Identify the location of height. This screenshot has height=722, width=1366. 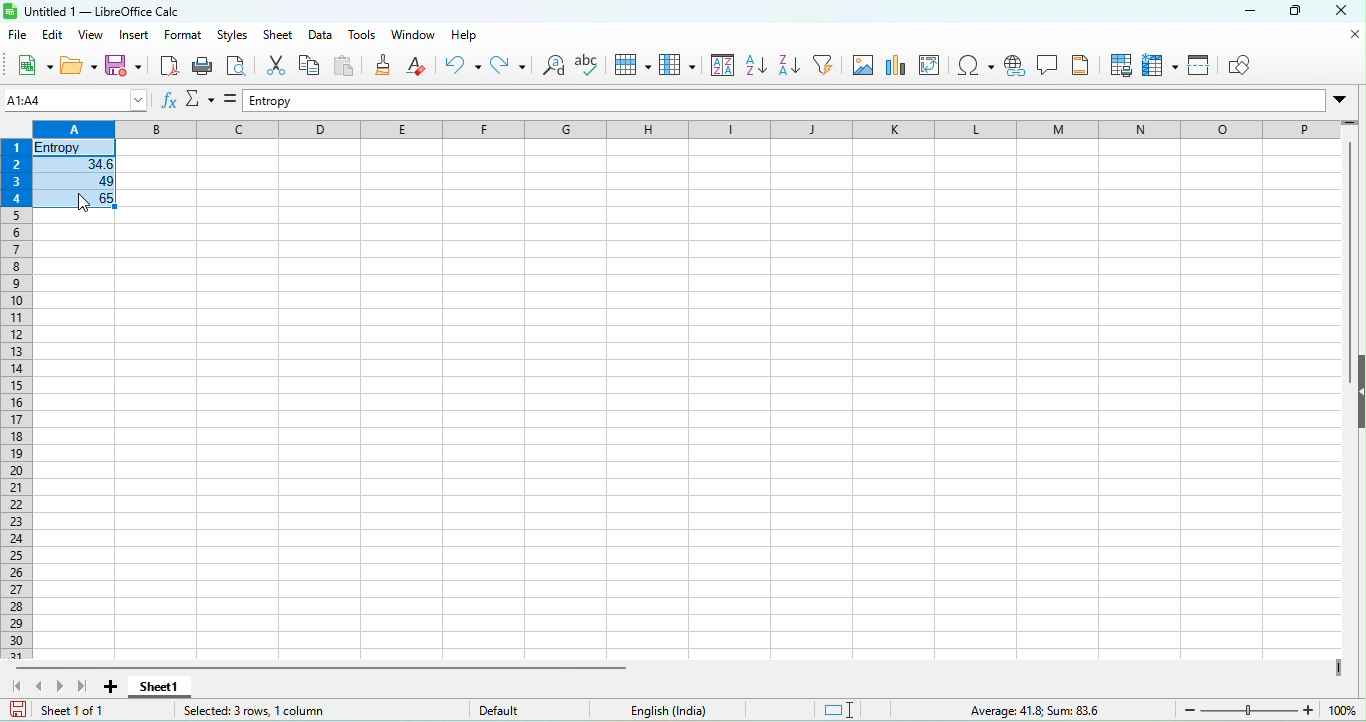
(1357, 392).